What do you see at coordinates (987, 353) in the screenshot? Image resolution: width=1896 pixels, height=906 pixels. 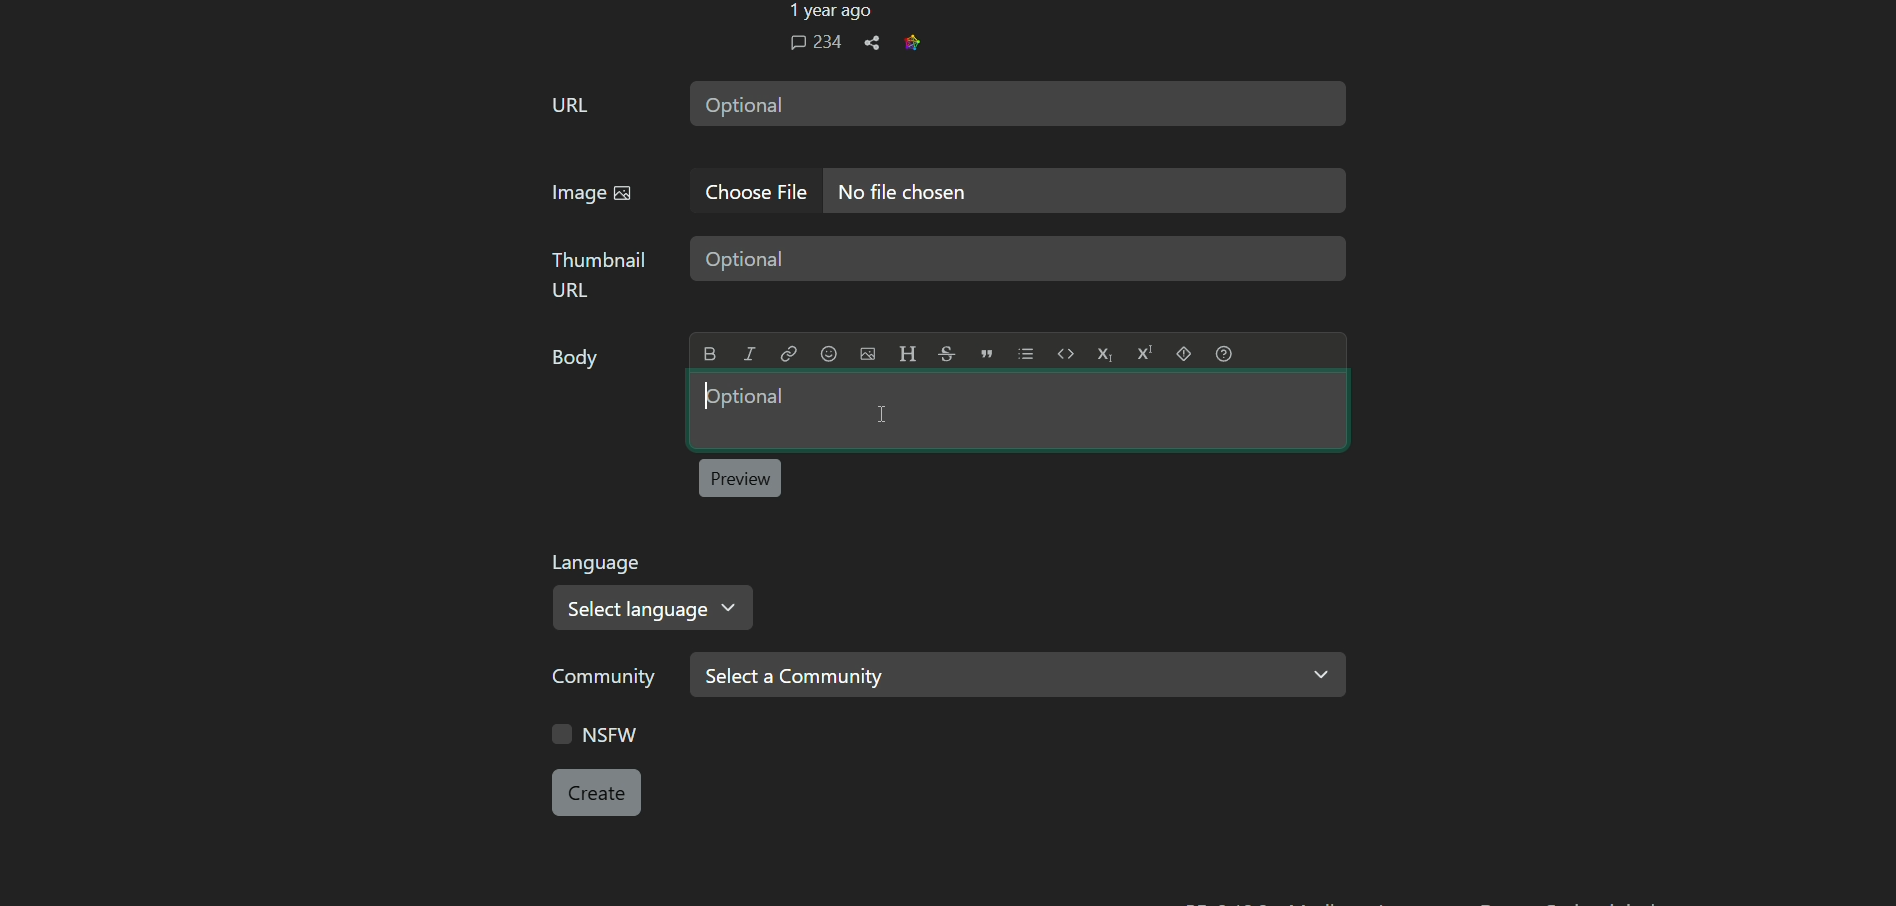 I see `Quote` at bounding box center [987, 353].